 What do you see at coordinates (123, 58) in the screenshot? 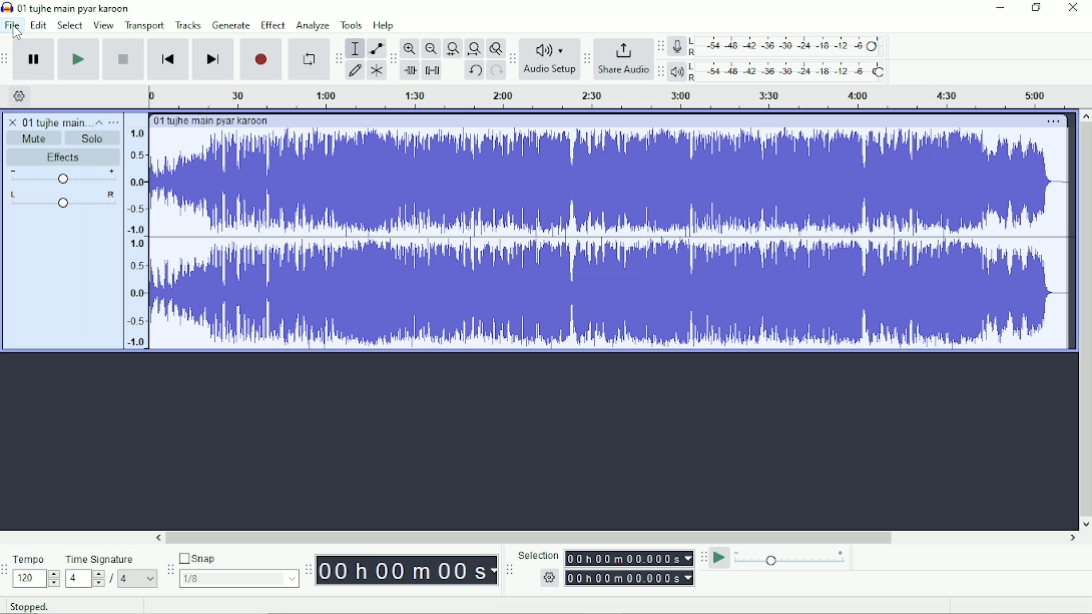
I see `Stop` at bounding box center [123, 58].